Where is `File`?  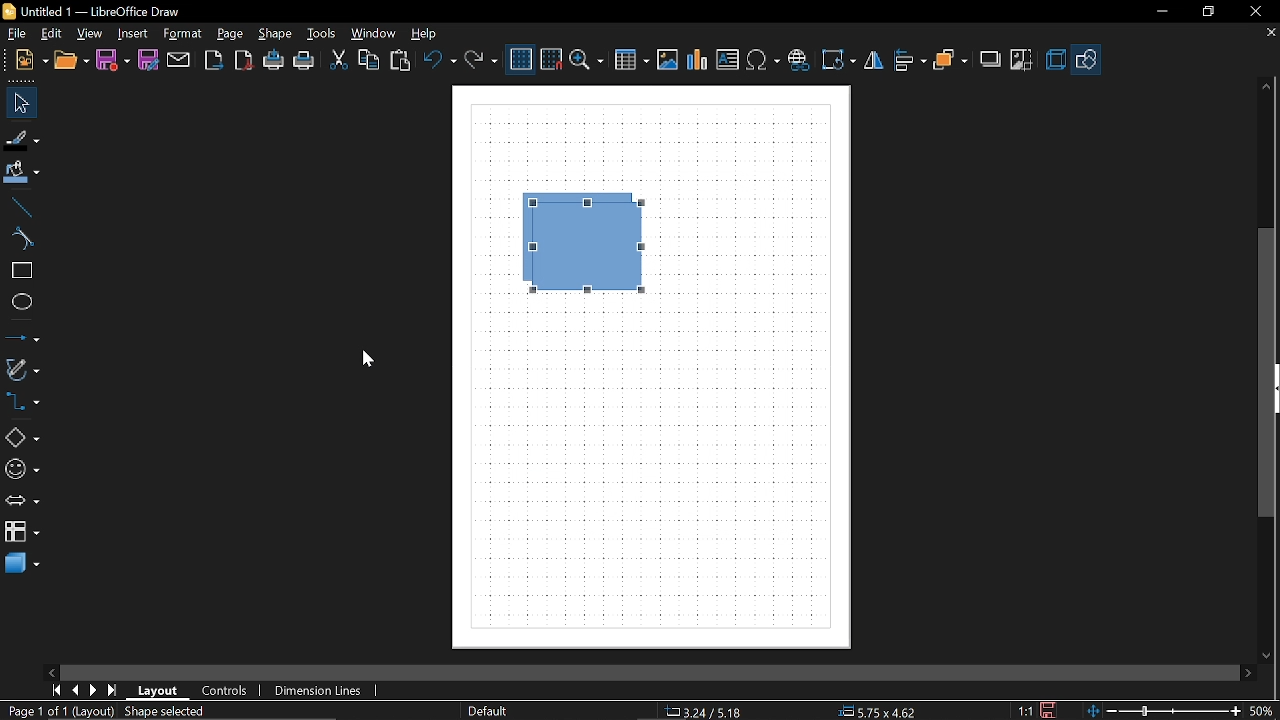 File is located at coordinates (15, 34).